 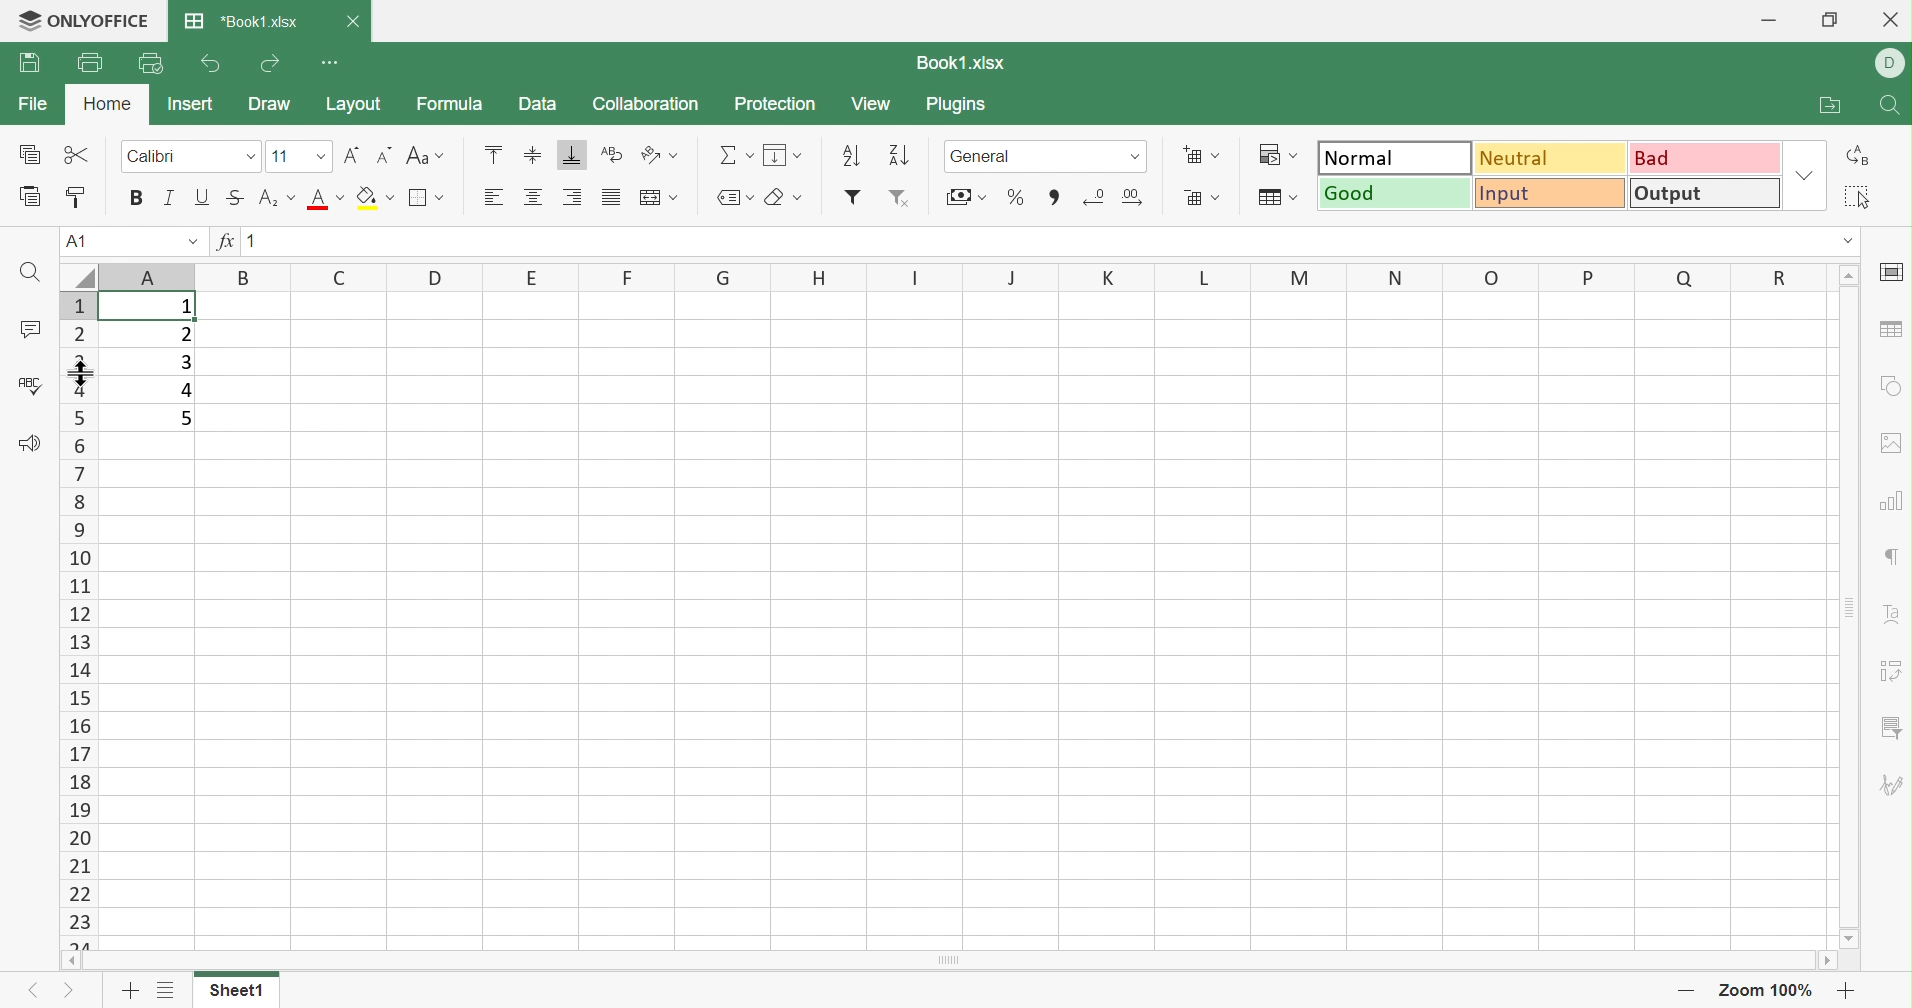 I want to click on Borders, so click(x=422, y=199).